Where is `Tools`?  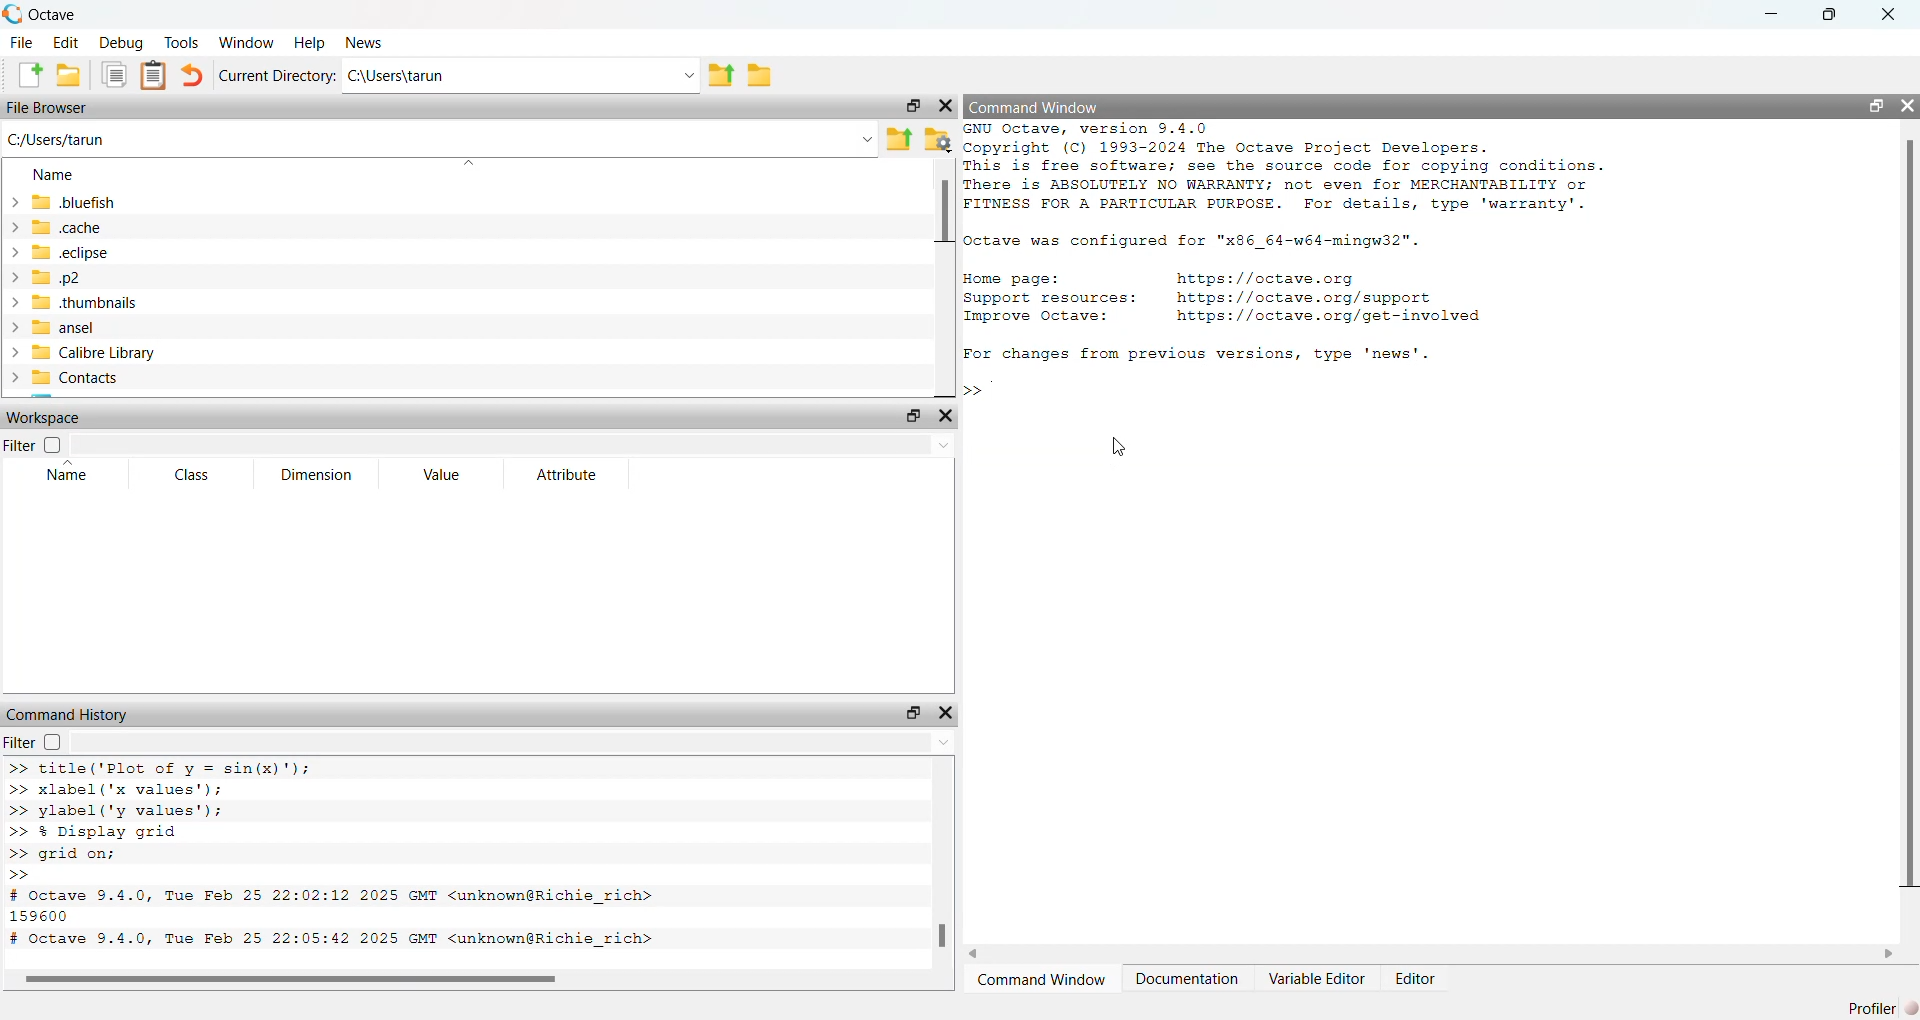 Tools is located at coordinates (180, 43).